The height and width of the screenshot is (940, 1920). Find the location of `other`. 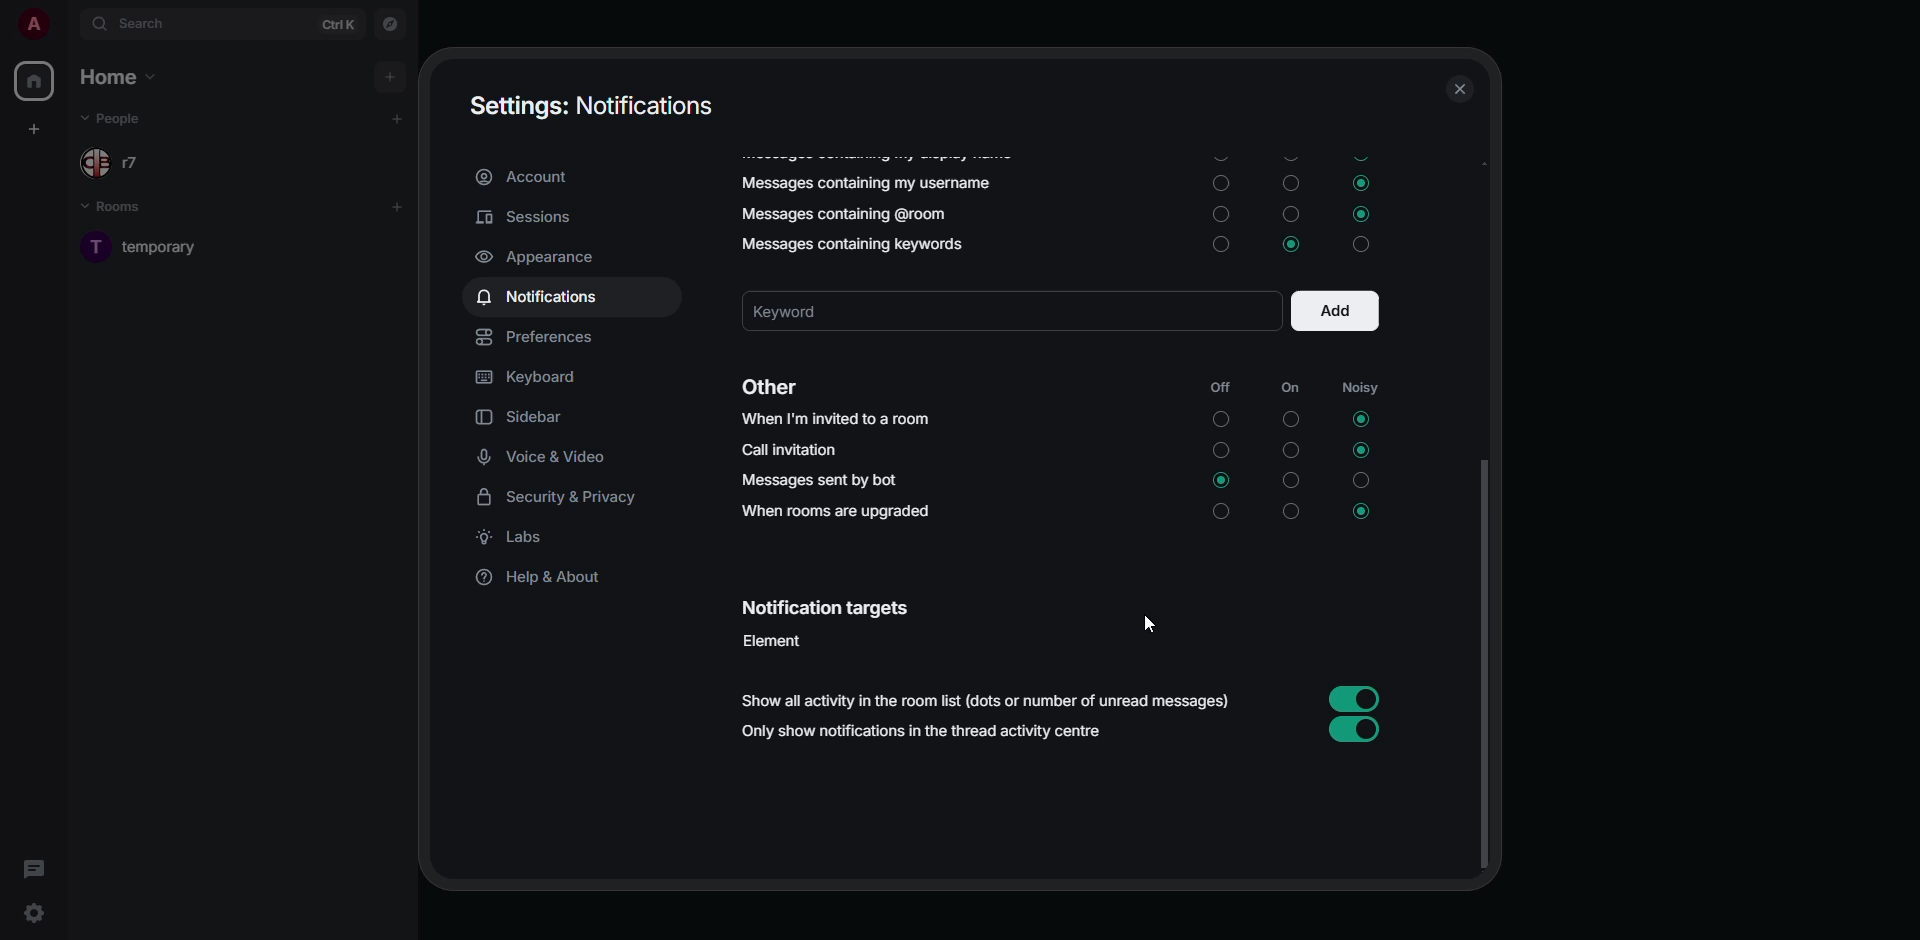

other is located at coordinates (776, 385).